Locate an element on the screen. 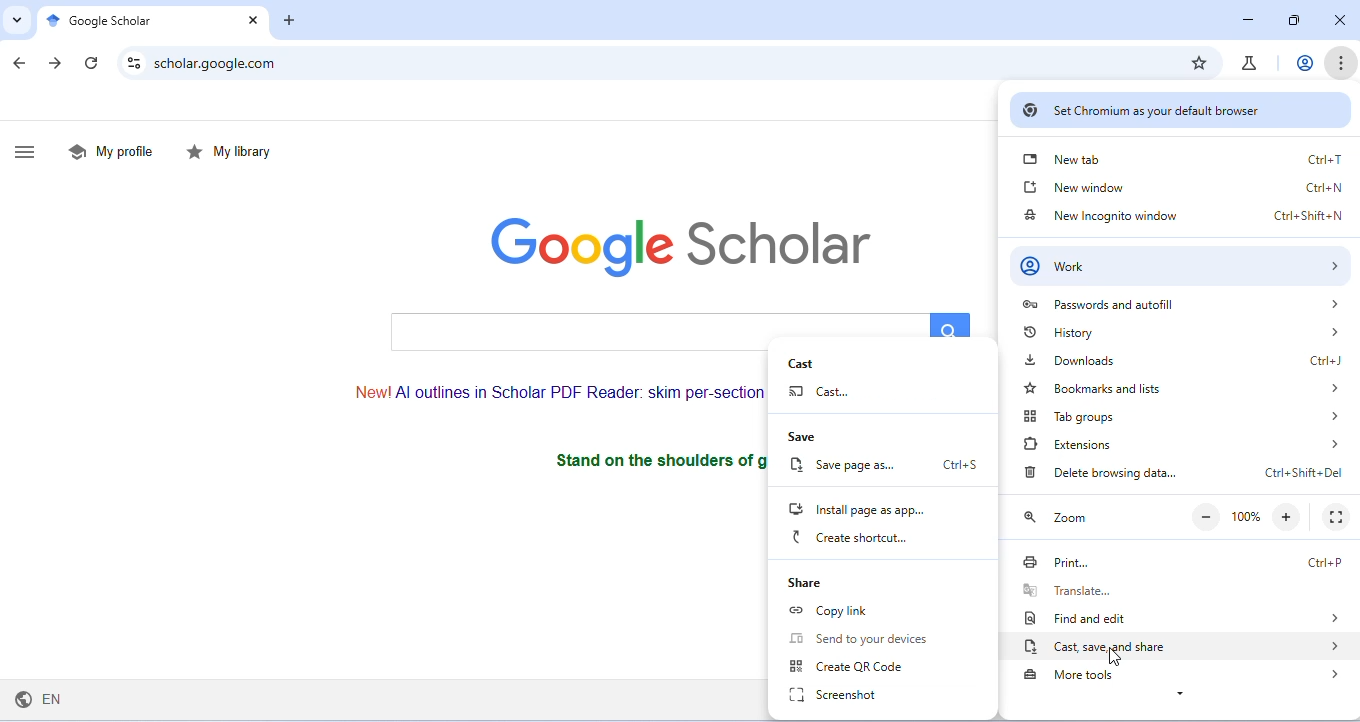 This screenshot has width=1360, height=722. scholar.google.com is located at coordinates (220, 65).